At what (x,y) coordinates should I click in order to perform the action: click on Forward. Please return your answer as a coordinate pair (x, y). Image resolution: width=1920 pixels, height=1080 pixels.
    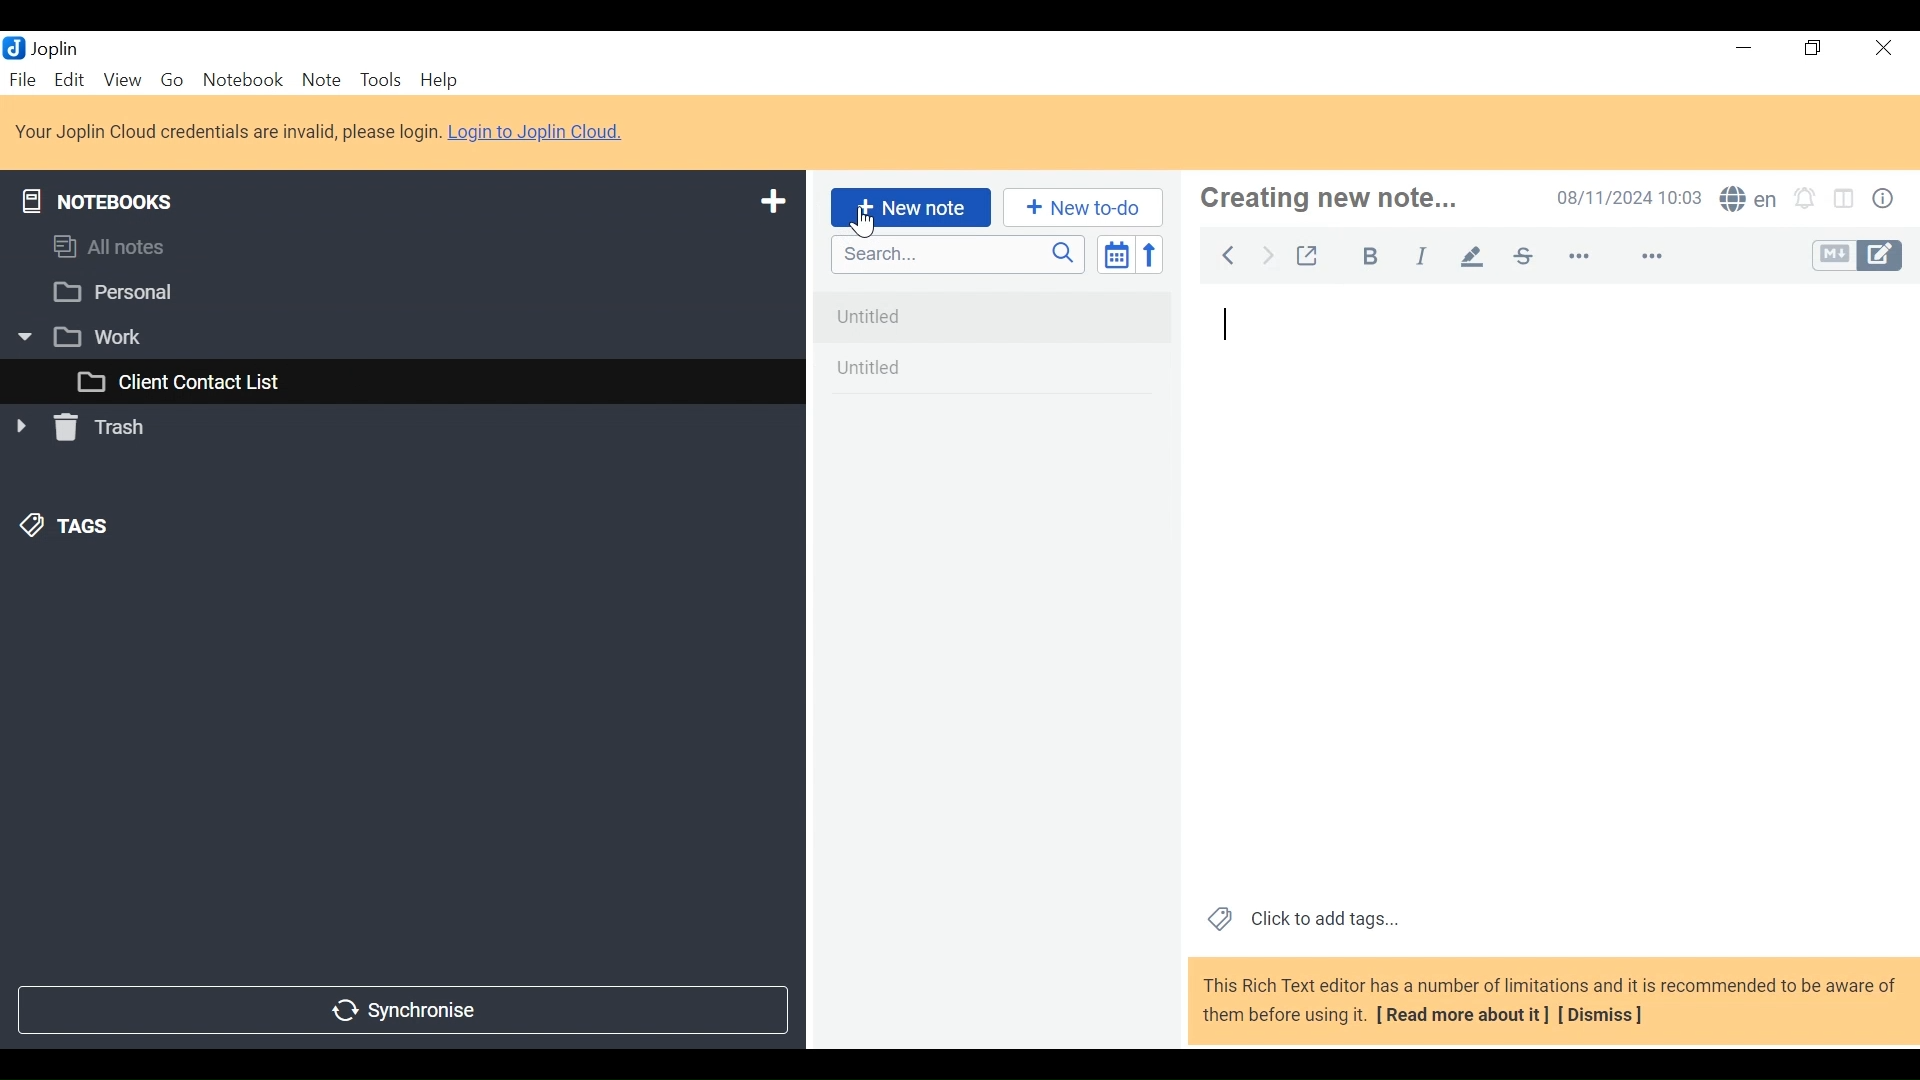
    Looking at the image, I should click on (1268, 254).